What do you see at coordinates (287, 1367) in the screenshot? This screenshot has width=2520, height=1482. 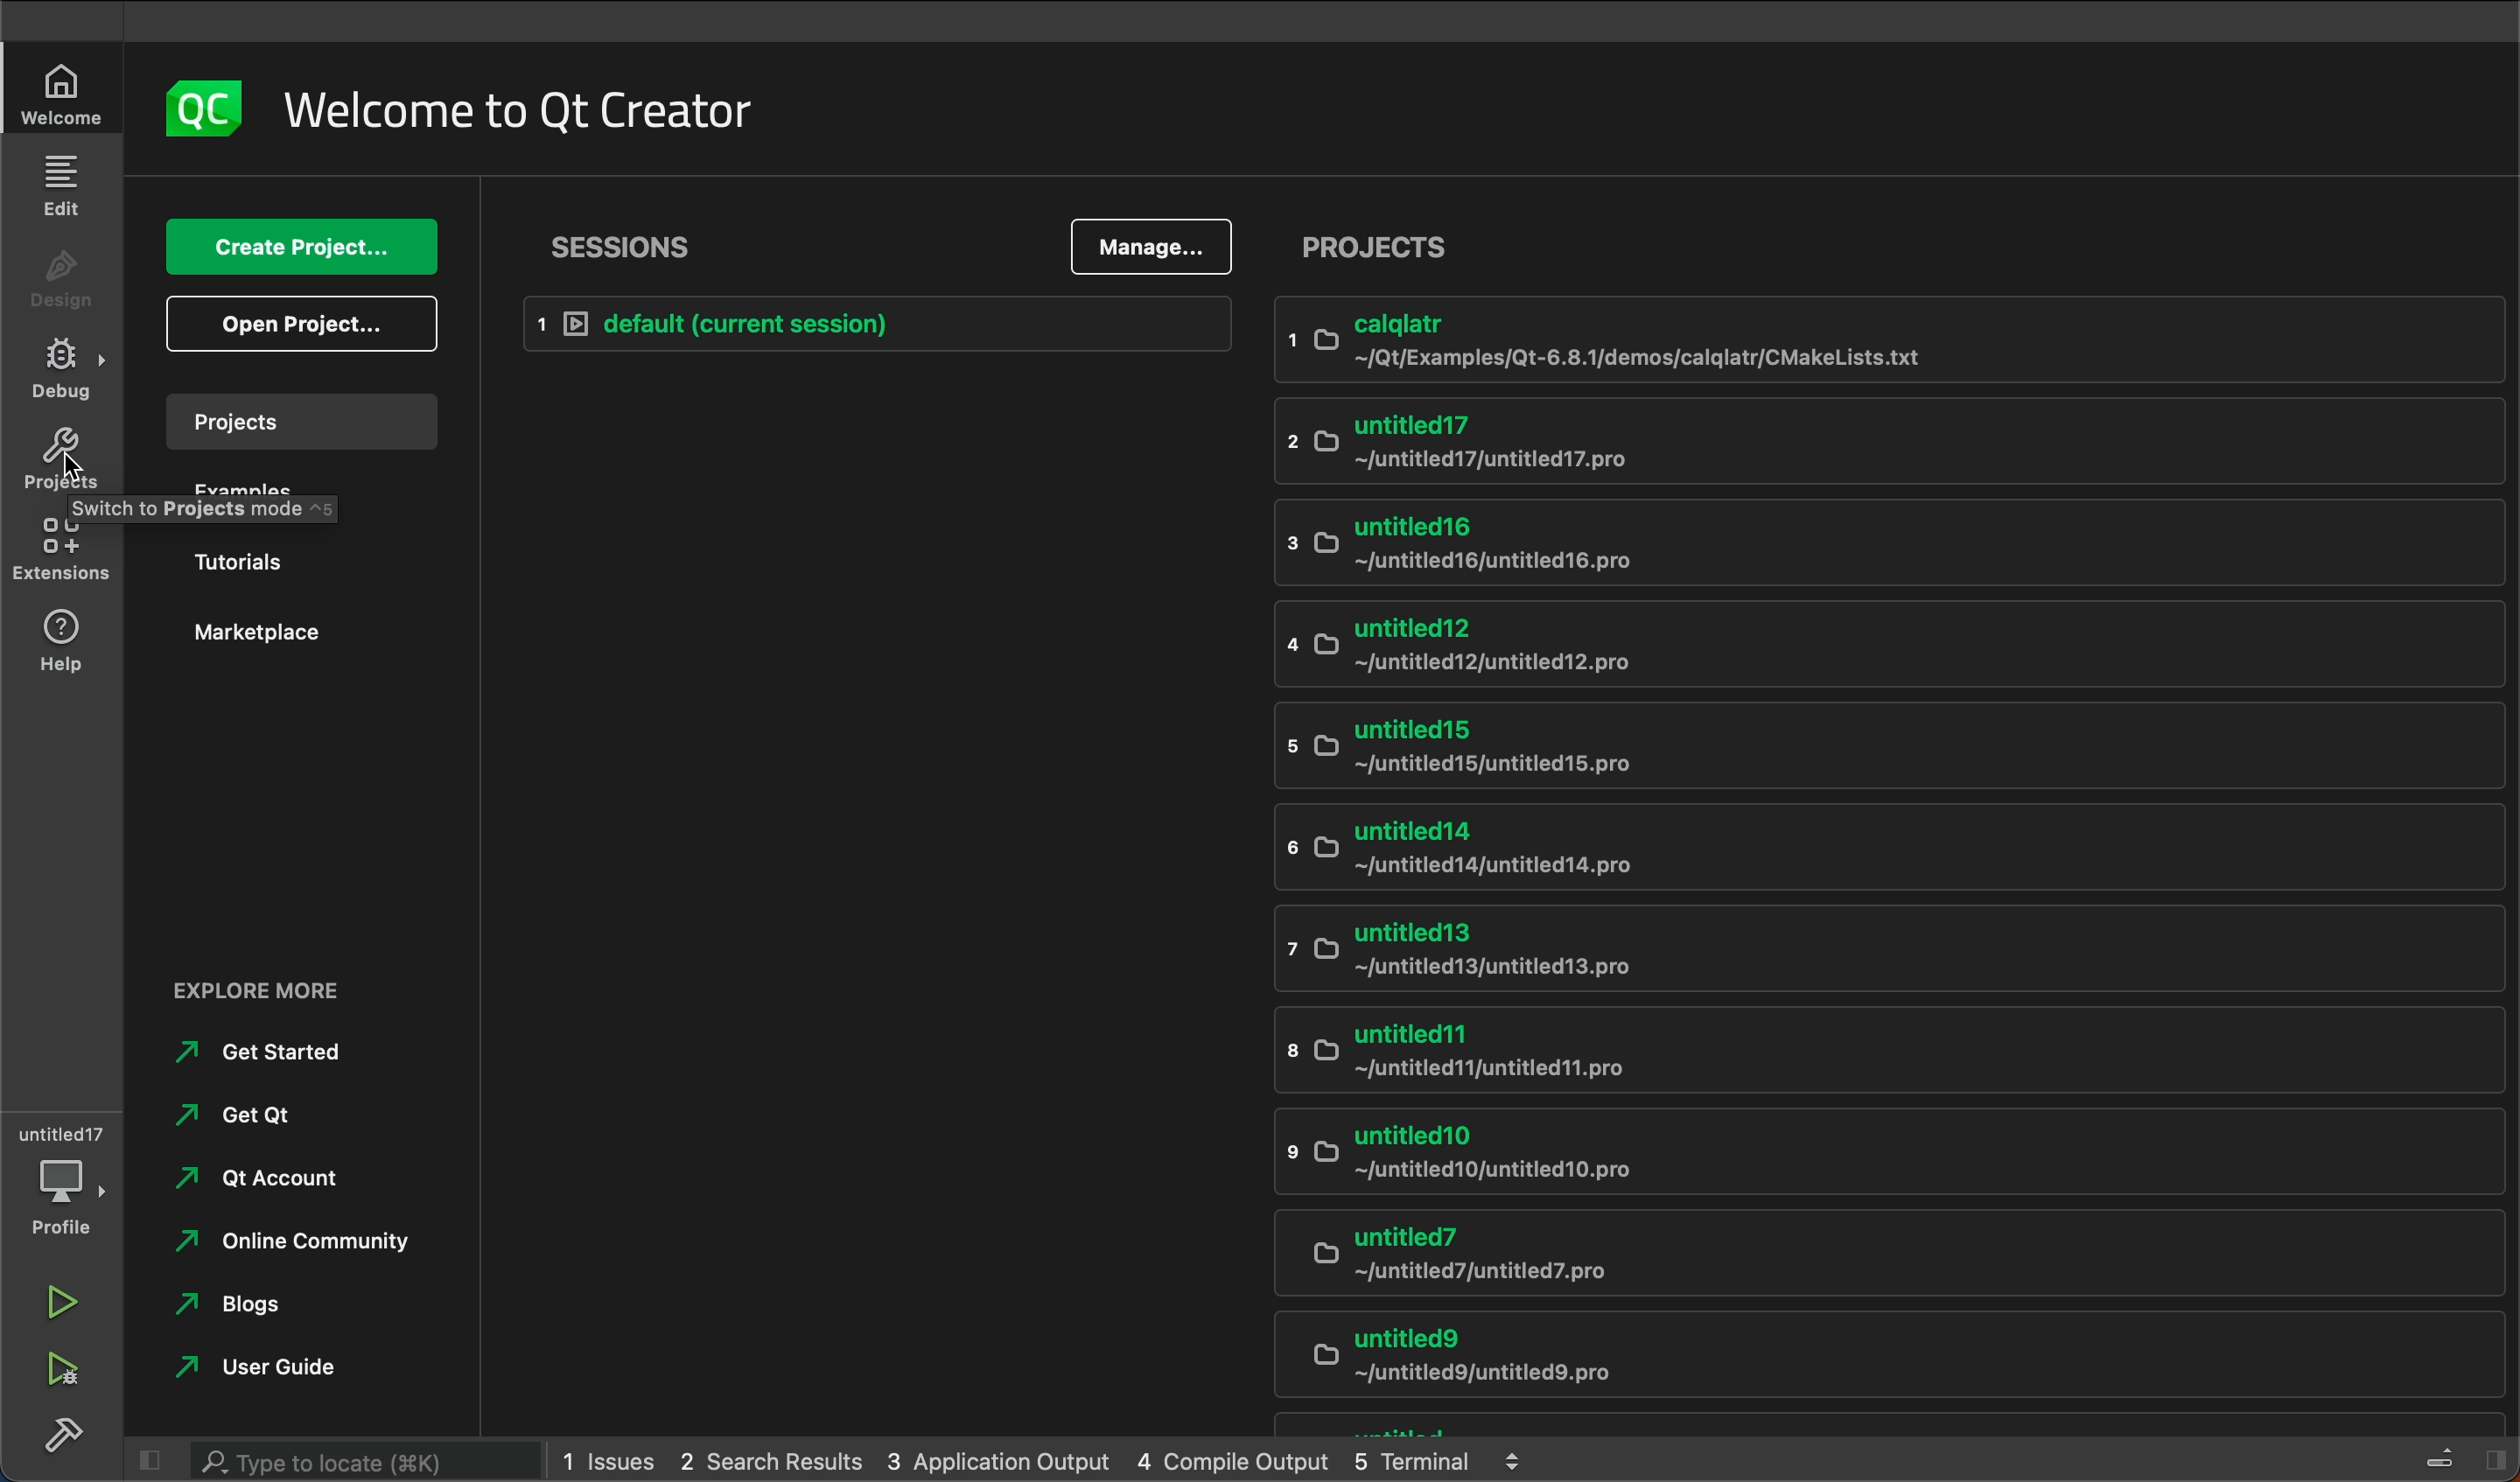 I see `user guide` at bounding box center [287, 1367].